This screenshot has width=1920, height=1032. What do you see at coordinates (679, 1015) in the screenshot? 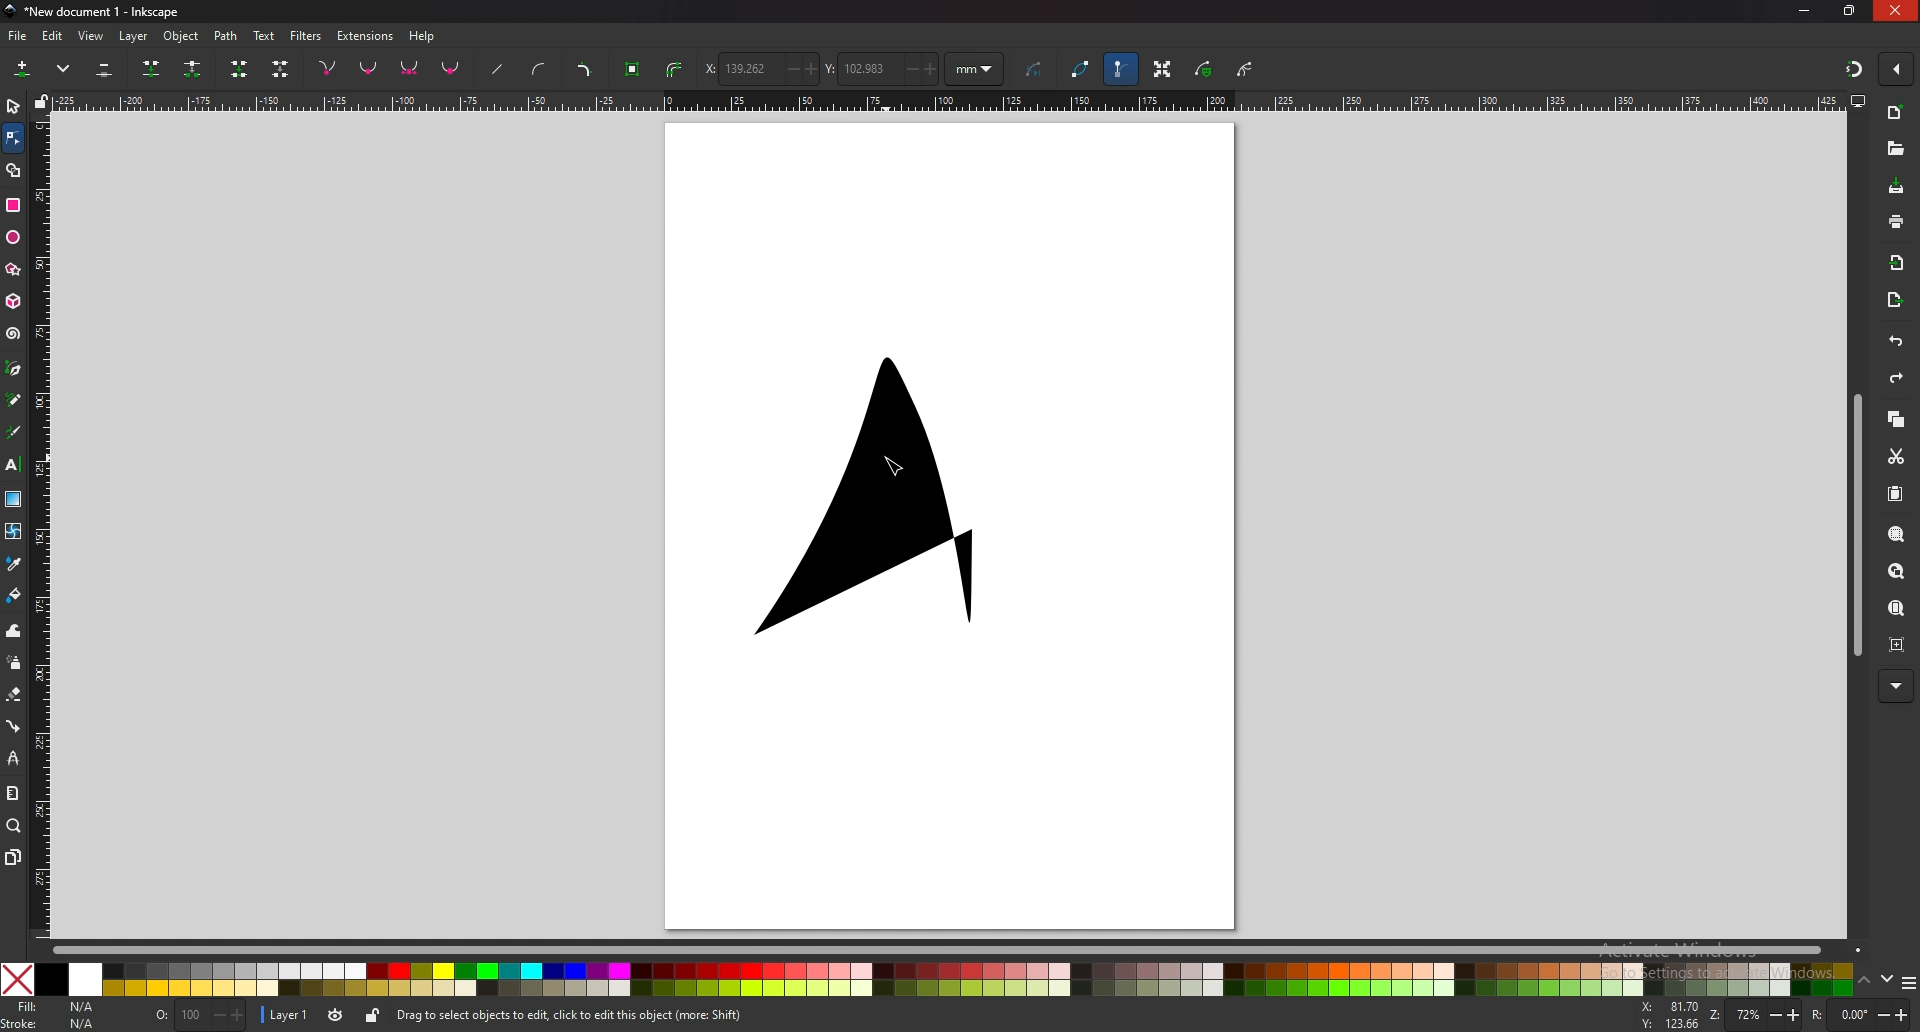
I see `info` at bounding box center [679, 1015].